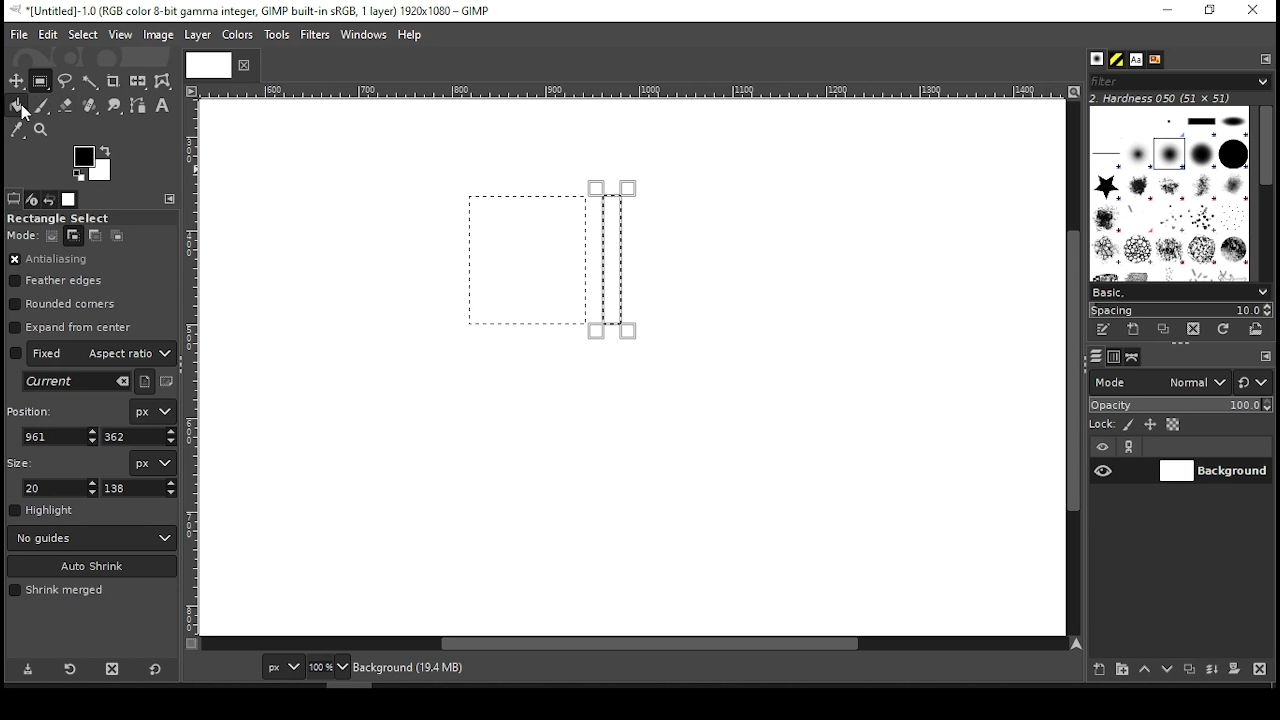  I want to click on restore, so click(1212, 11).